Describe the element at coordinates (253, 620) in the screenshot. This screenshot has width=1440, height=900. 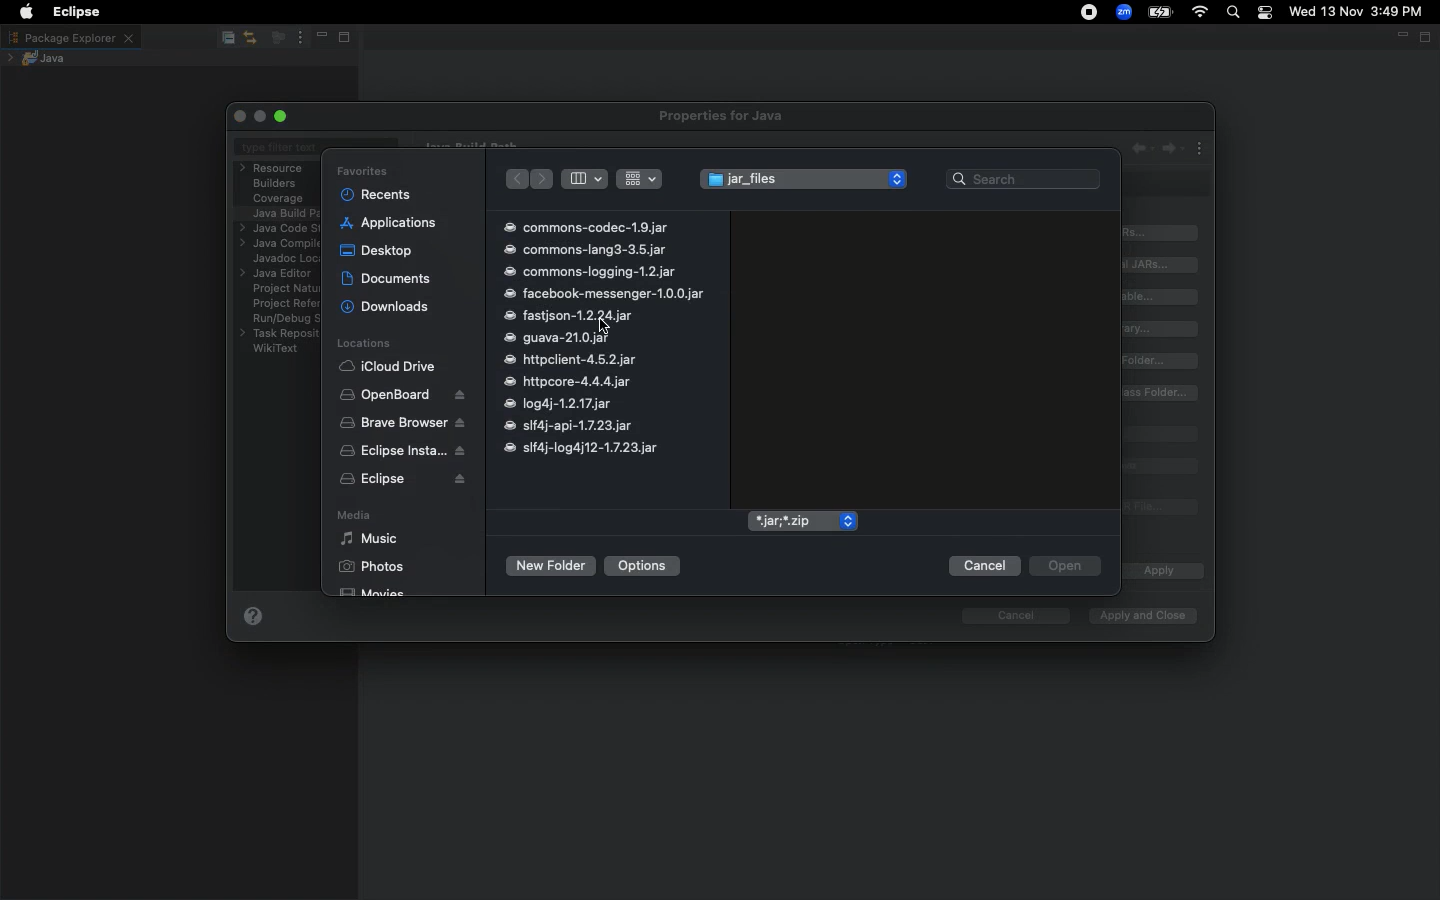
I see `Help` at that location.